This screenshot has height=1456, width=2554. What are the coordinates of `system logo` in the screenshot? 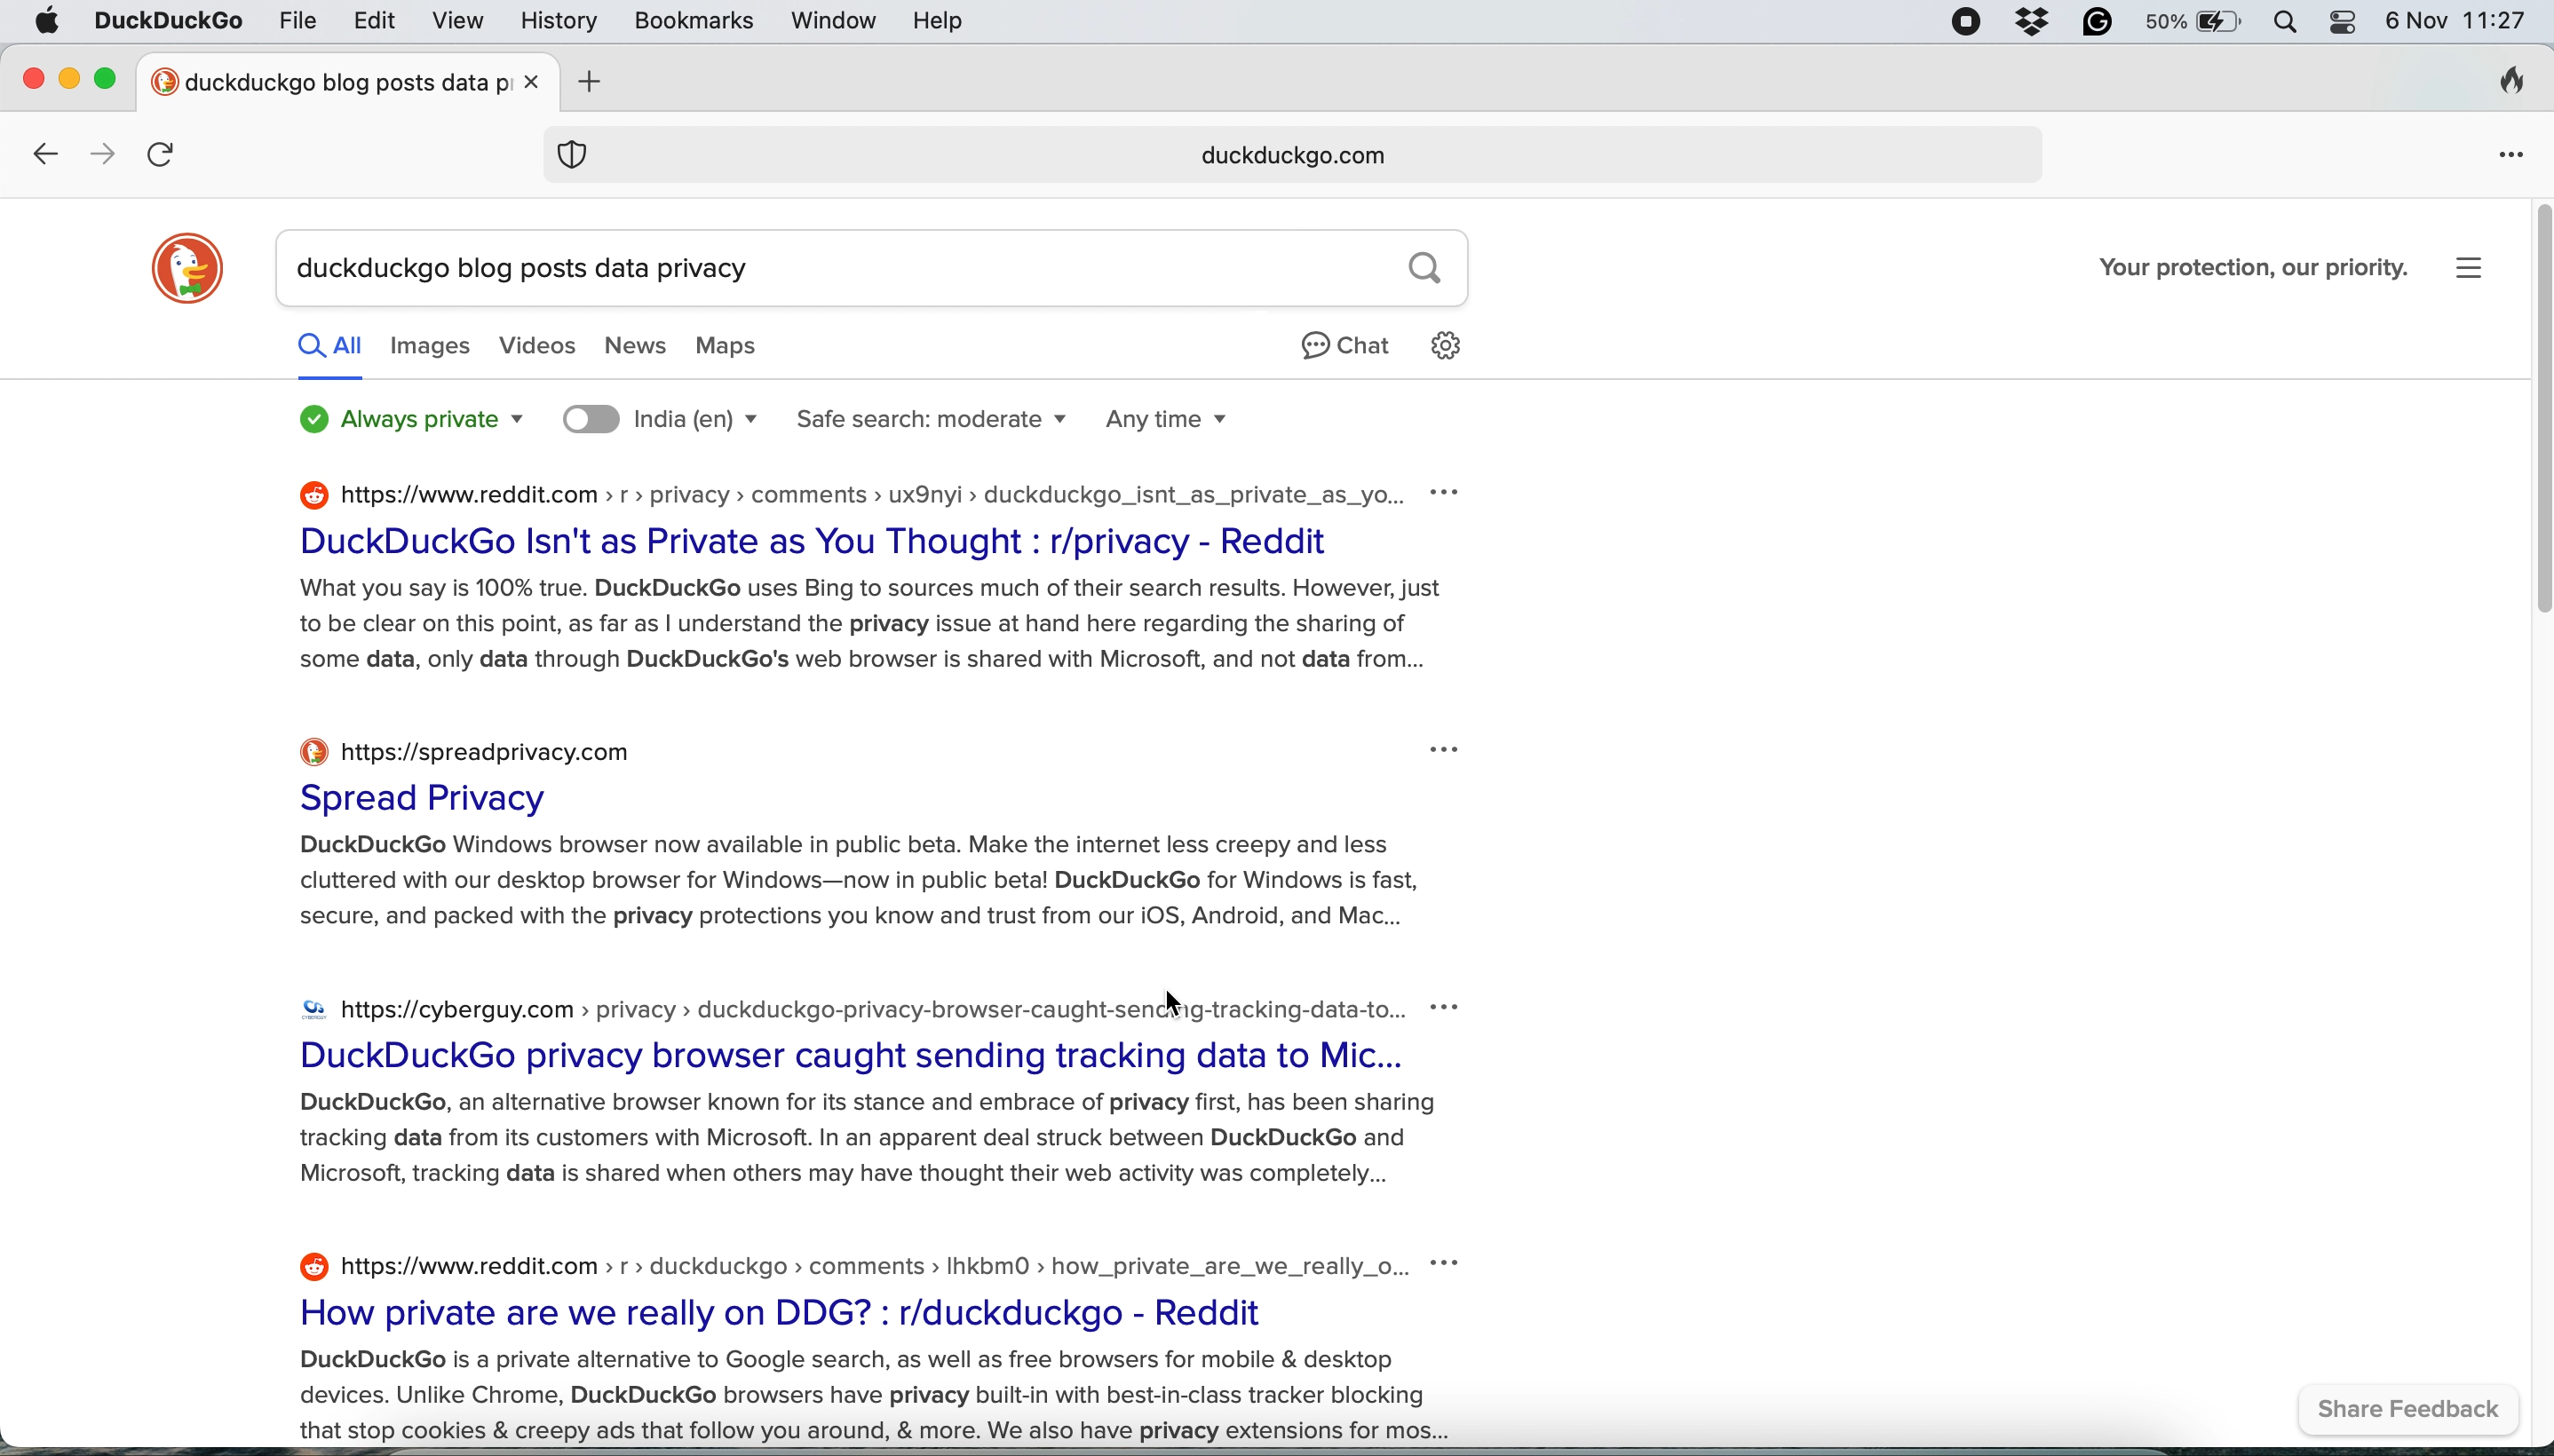 It's located at (50, 24).